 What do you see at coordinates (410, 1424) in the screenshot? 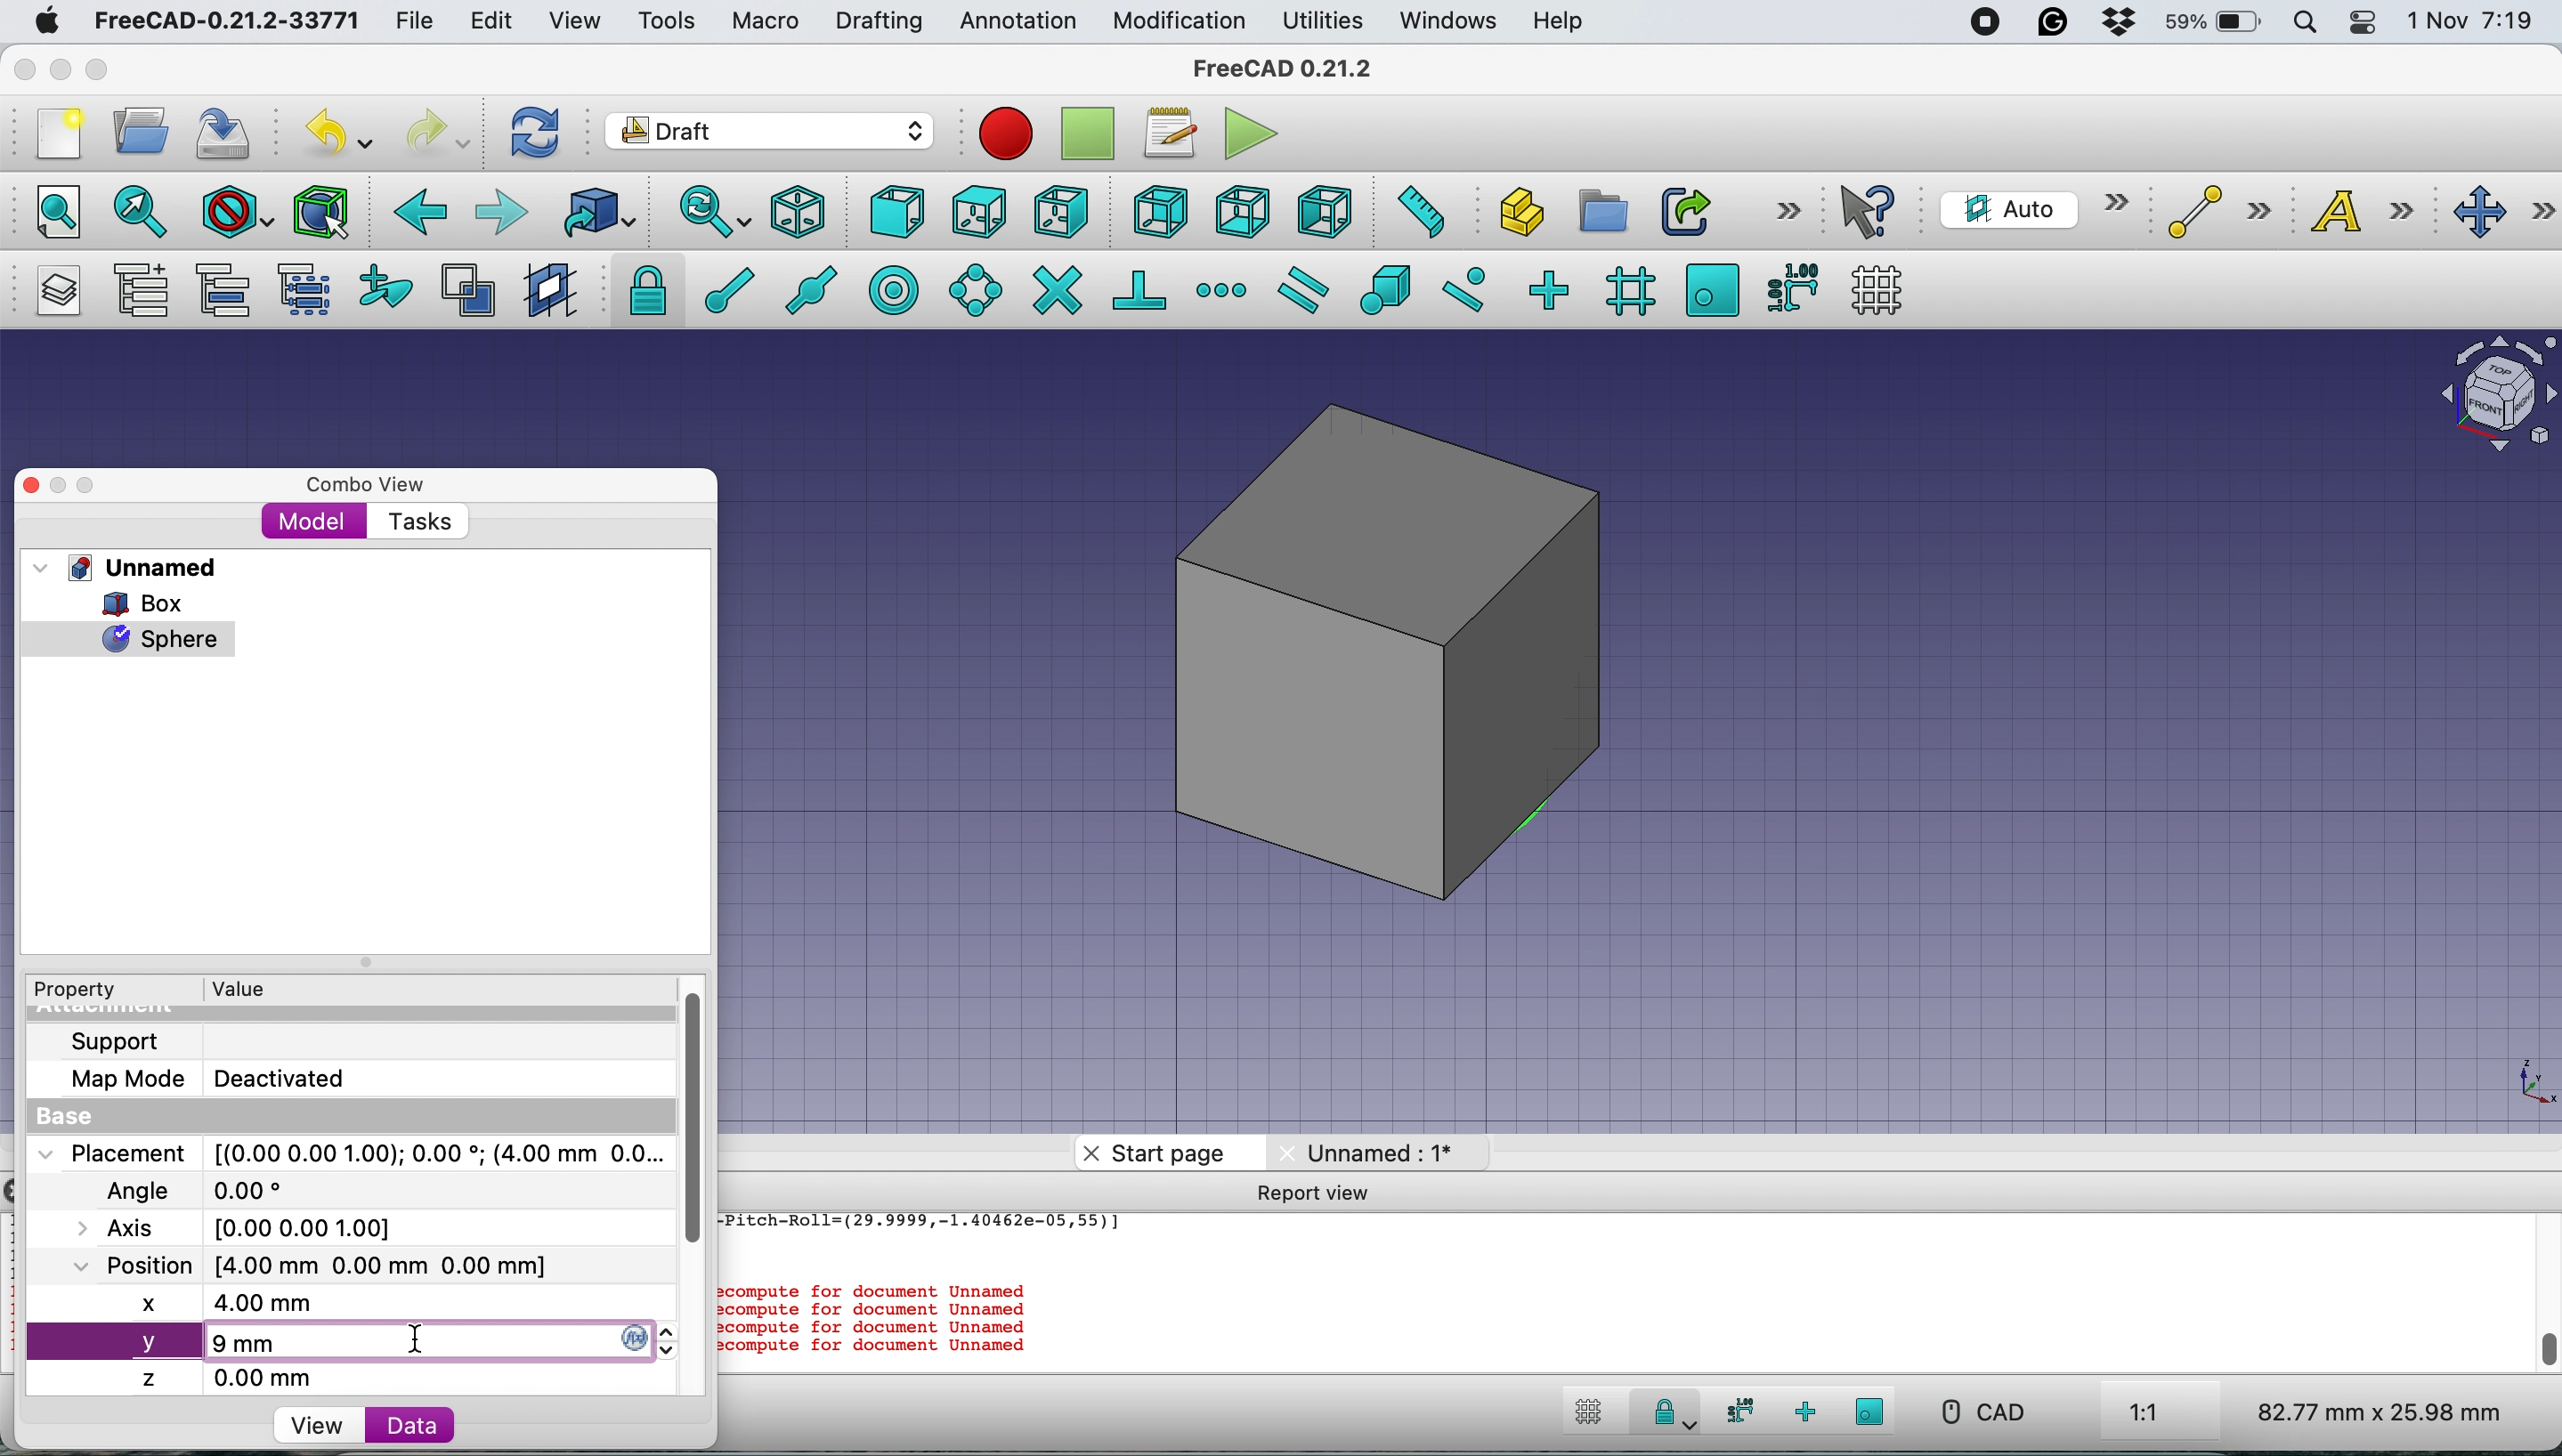
I see `data` at bounding box center [410, 1424].